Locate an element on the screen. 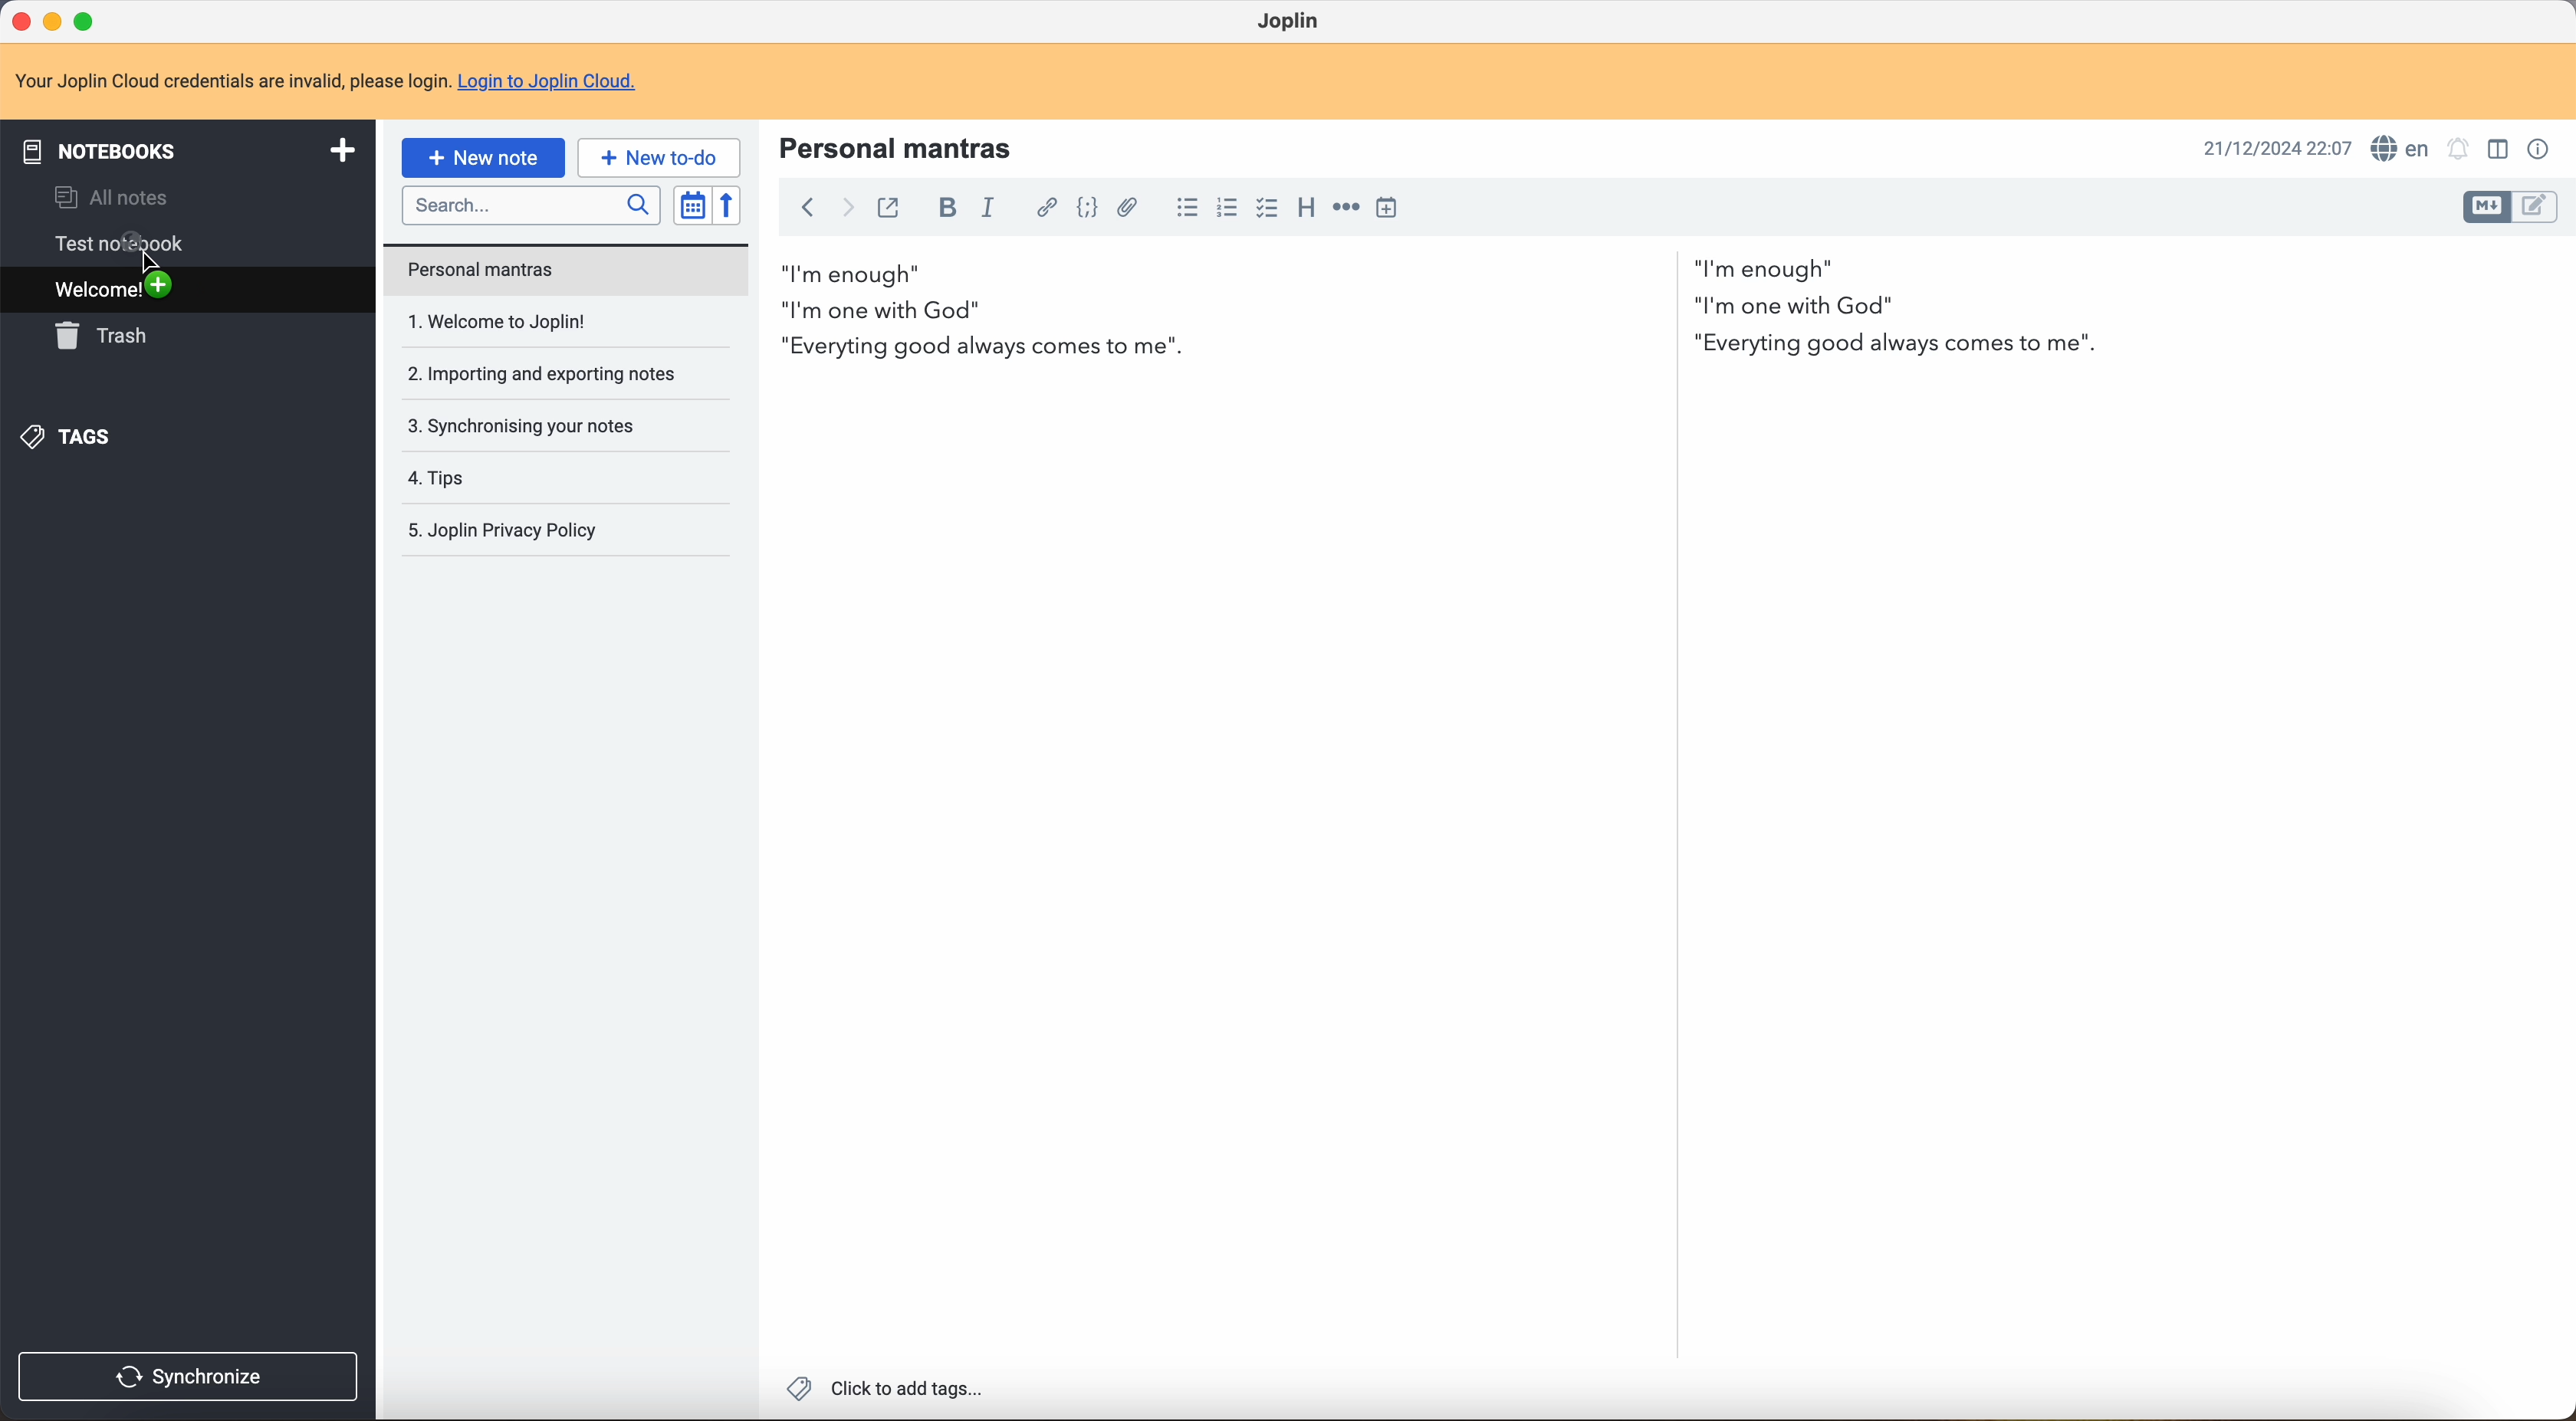 This screenshot has width=2576, height=1421. test notebook is located at coordinates (130, 244).